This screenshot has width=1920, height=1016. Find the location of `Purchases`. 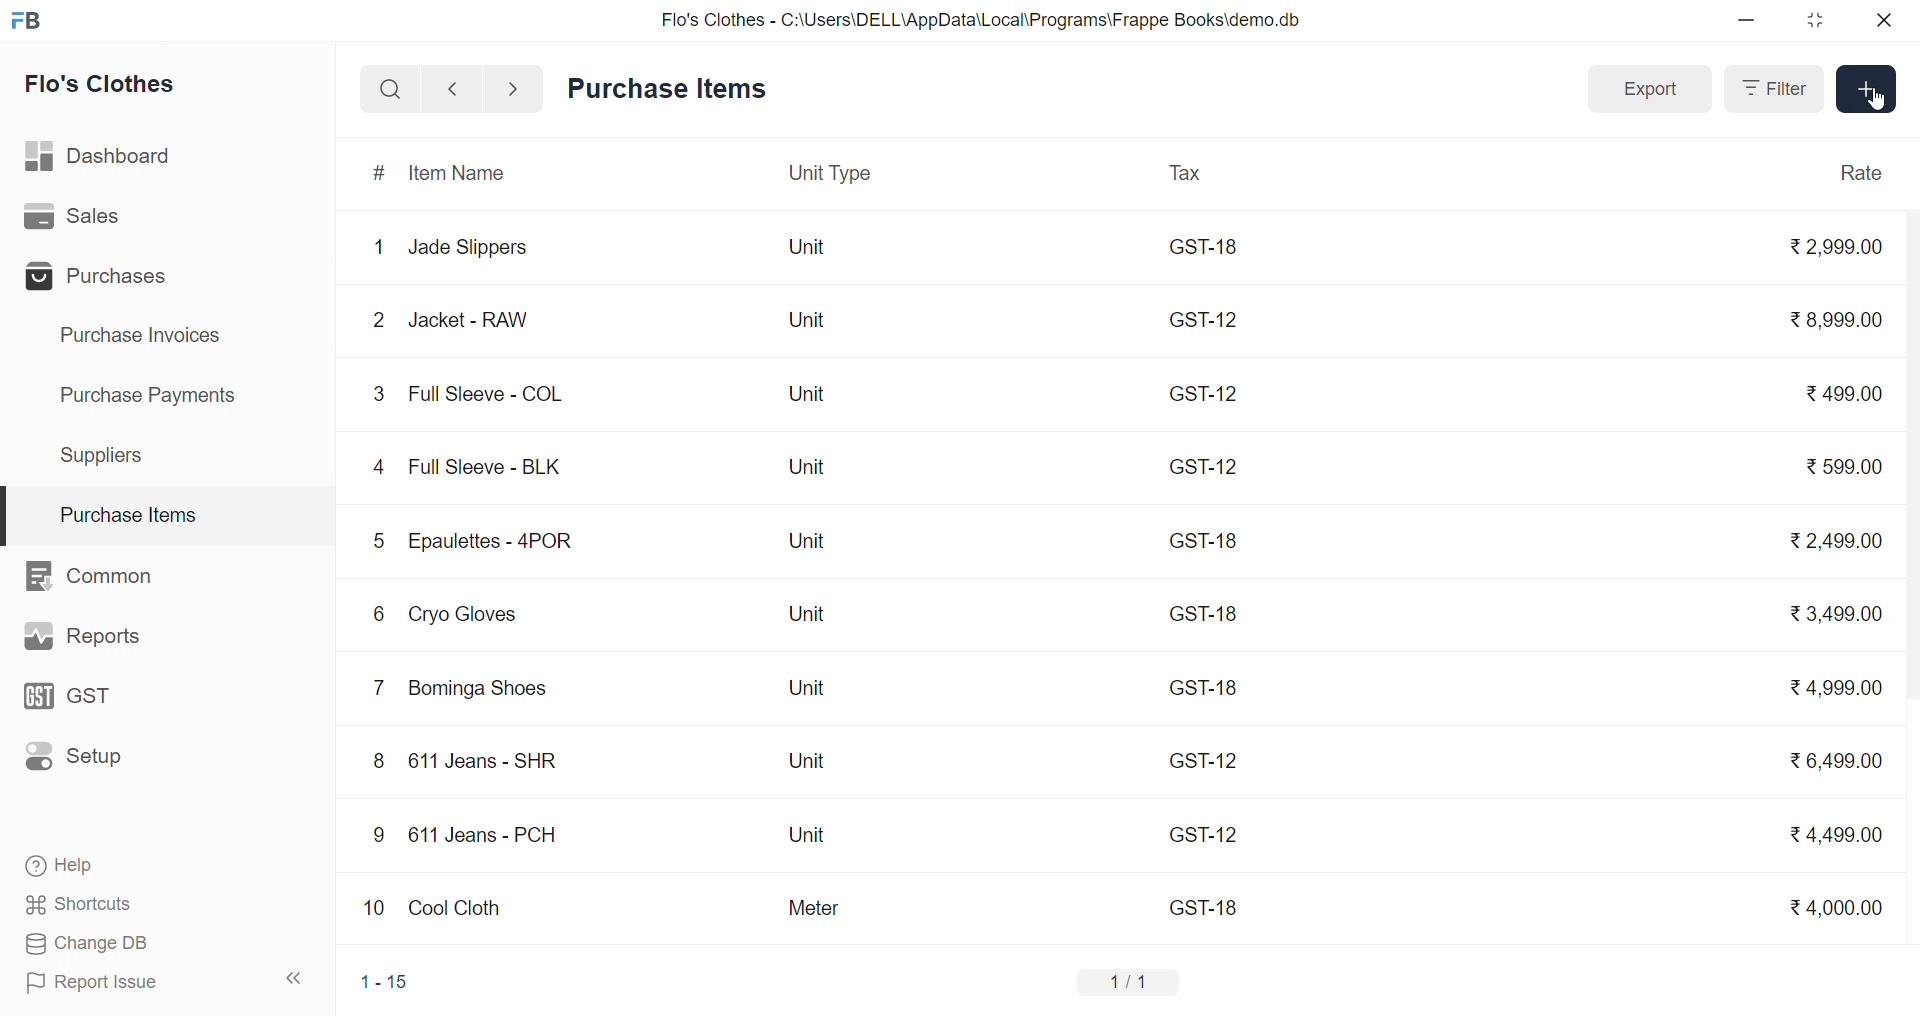

Purchases is located at coordinates (102, 276).